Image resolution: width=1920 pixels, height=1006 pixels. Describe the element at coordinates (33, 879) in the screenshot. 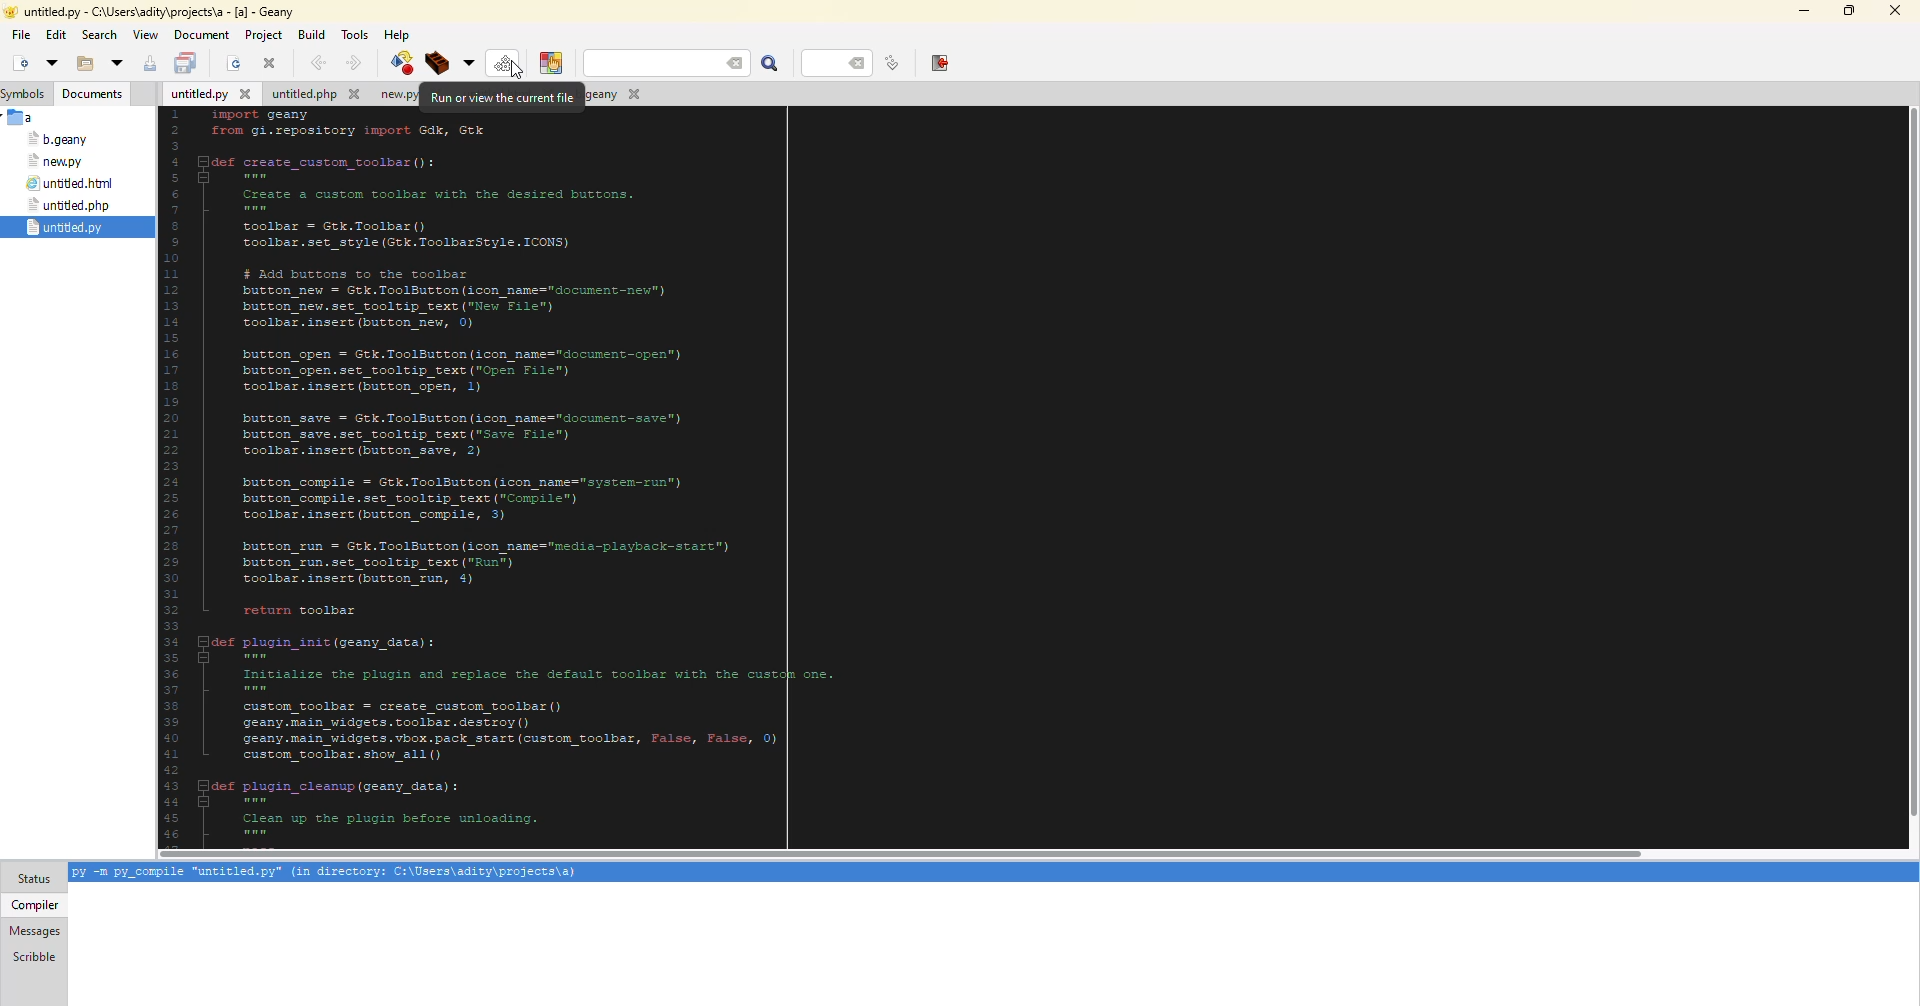

I see `status` at that location.